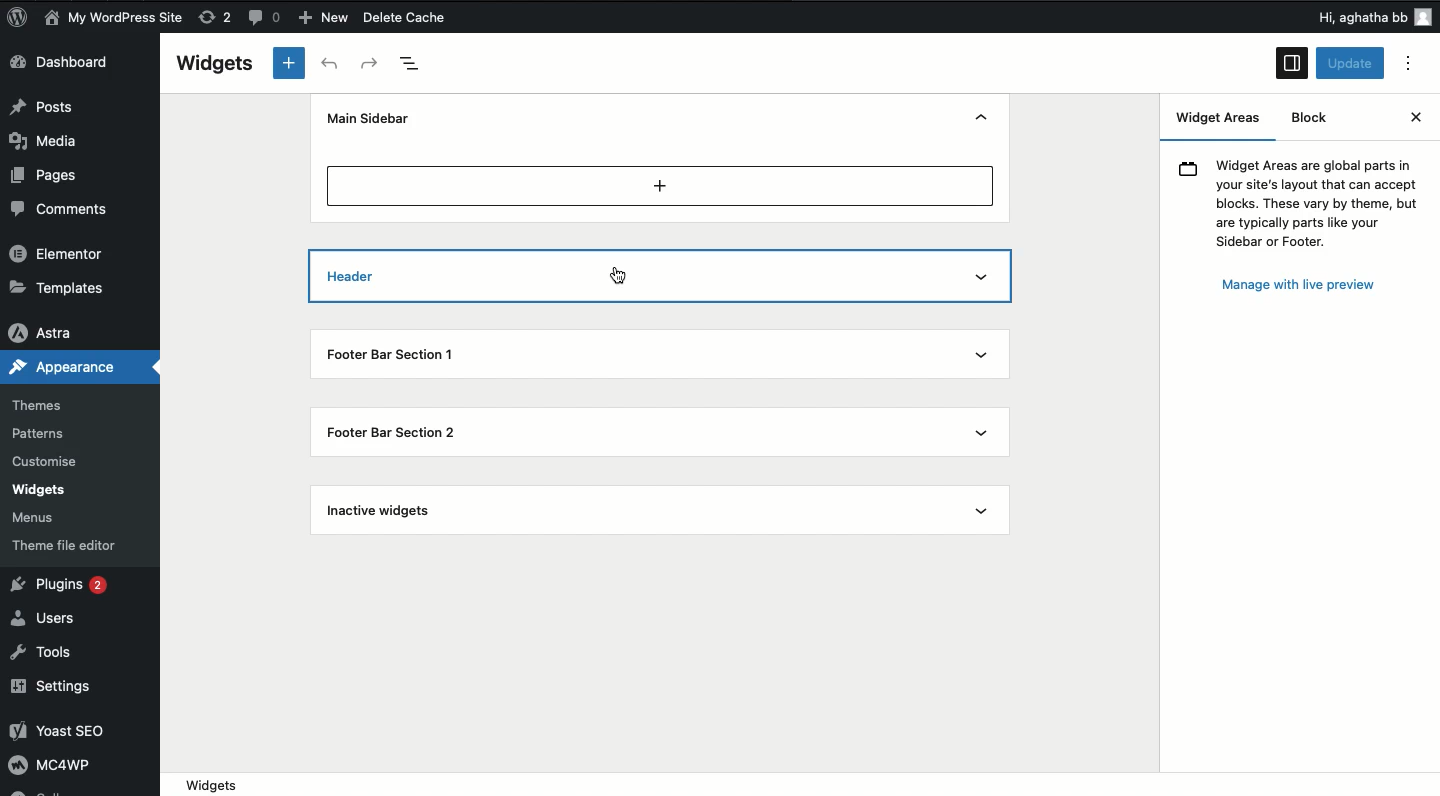 The height and width of the screenshot is (796, 1440). Describe the element at coordinates (48, 175) in the screenshot. I see `Pages` at that location.